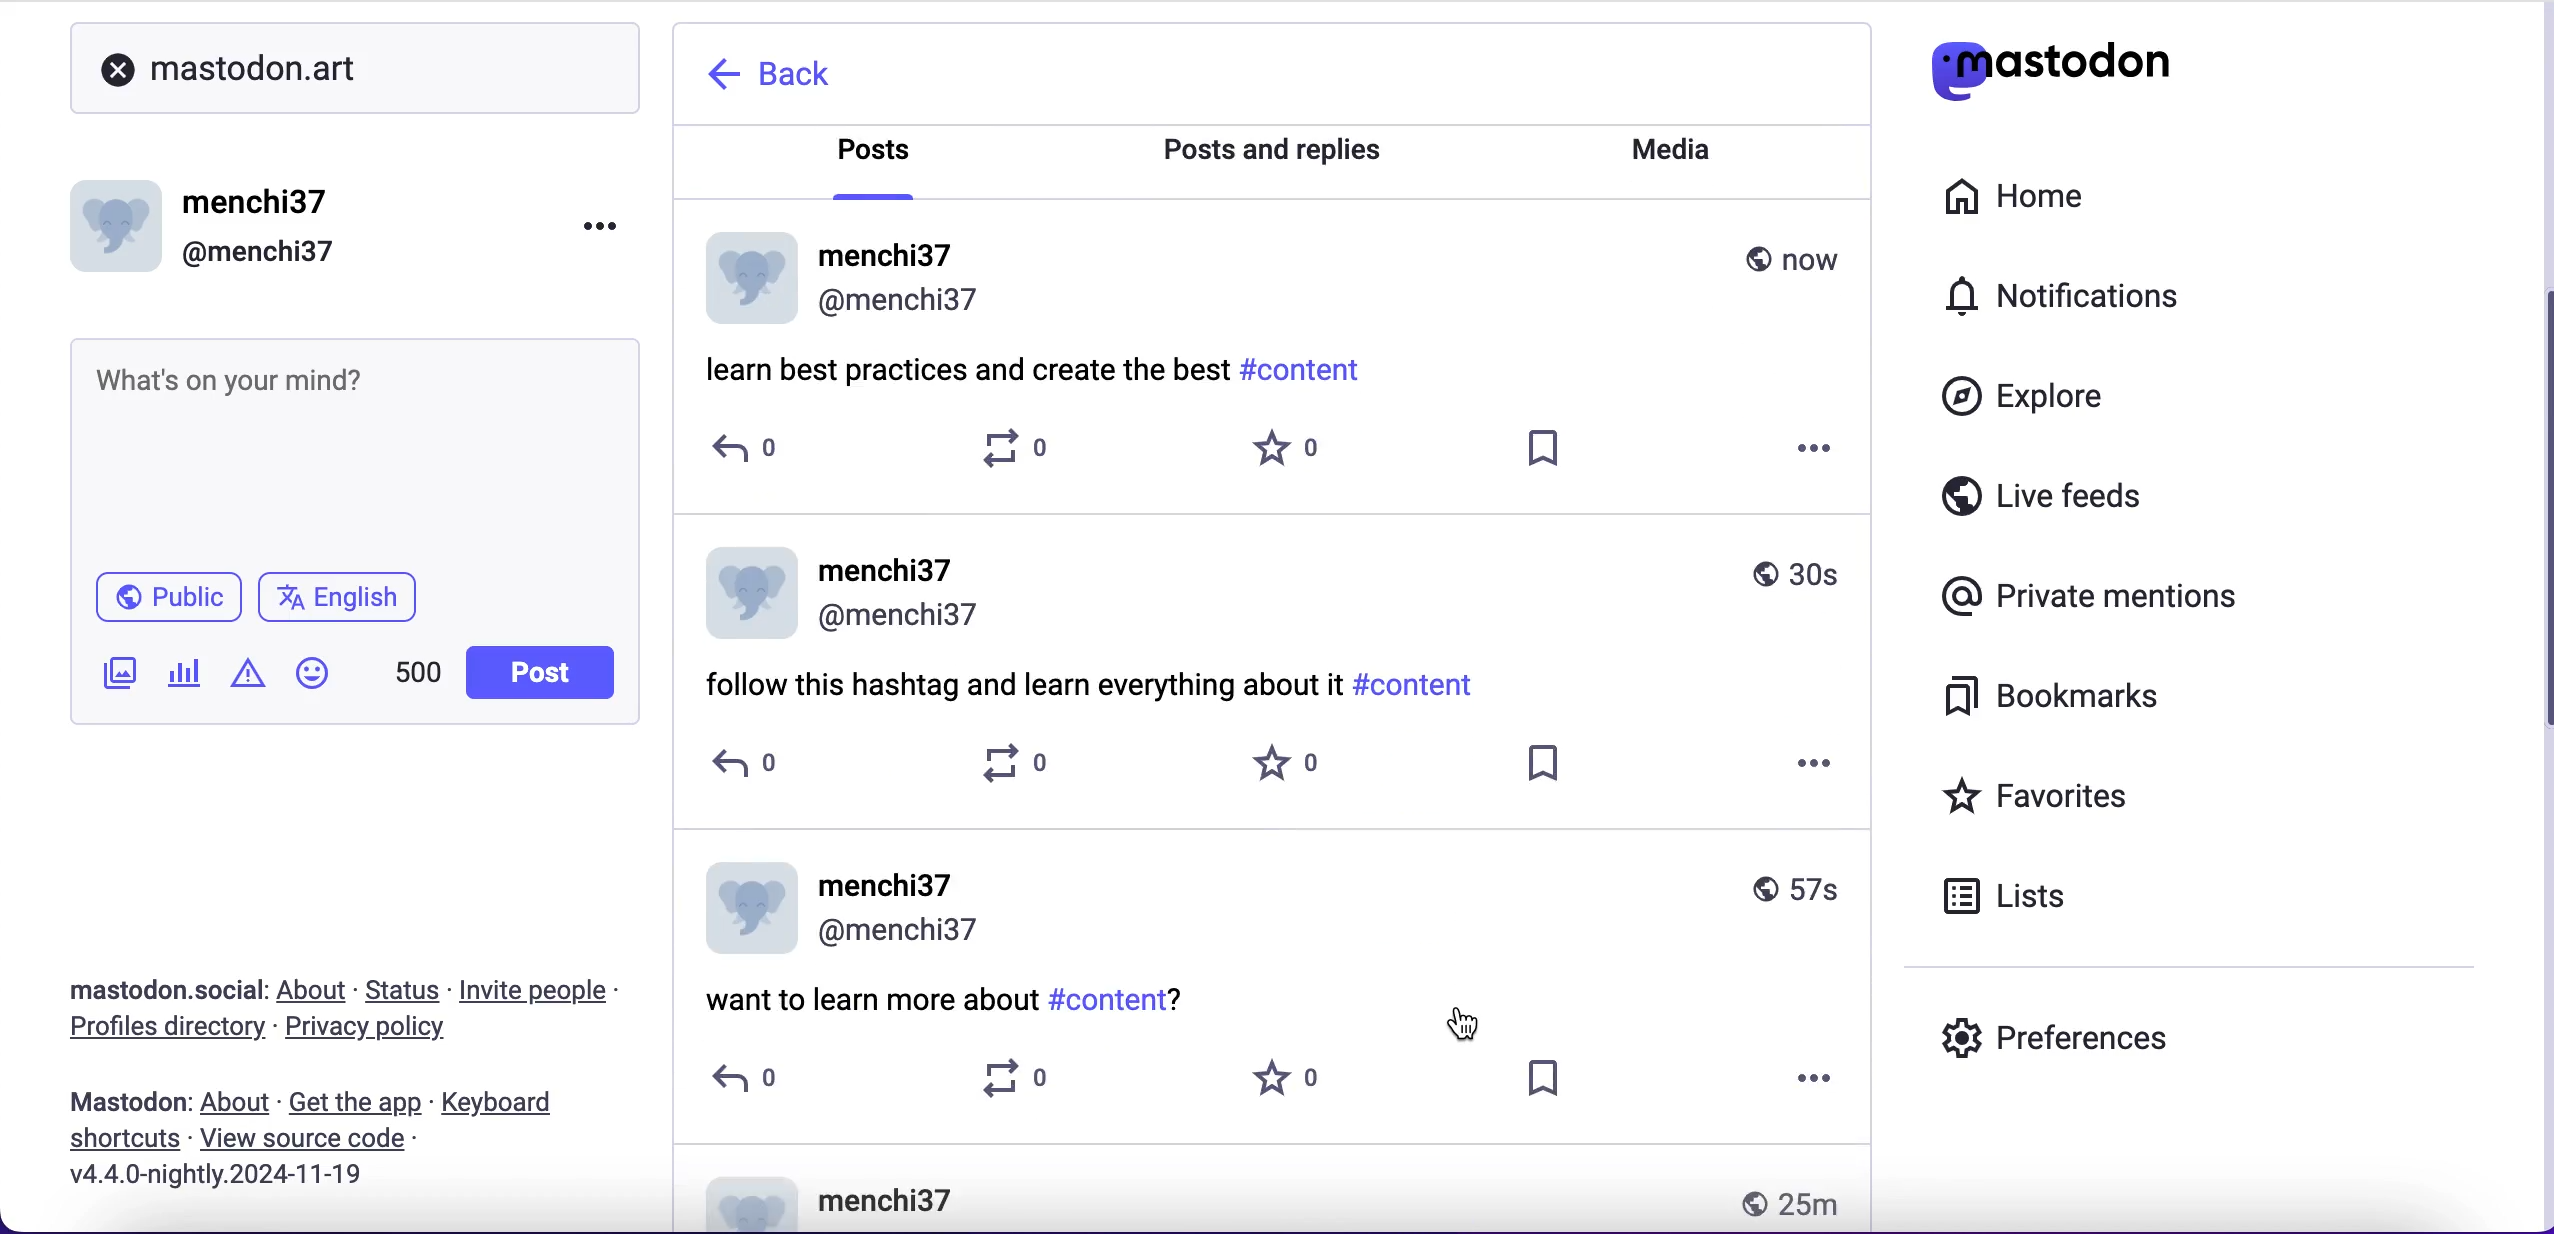 The height and width of the screenshot is (1234, 2554). Describe the element at coordinates (747, 908) in the screenshot. I see `display picture` at that location.